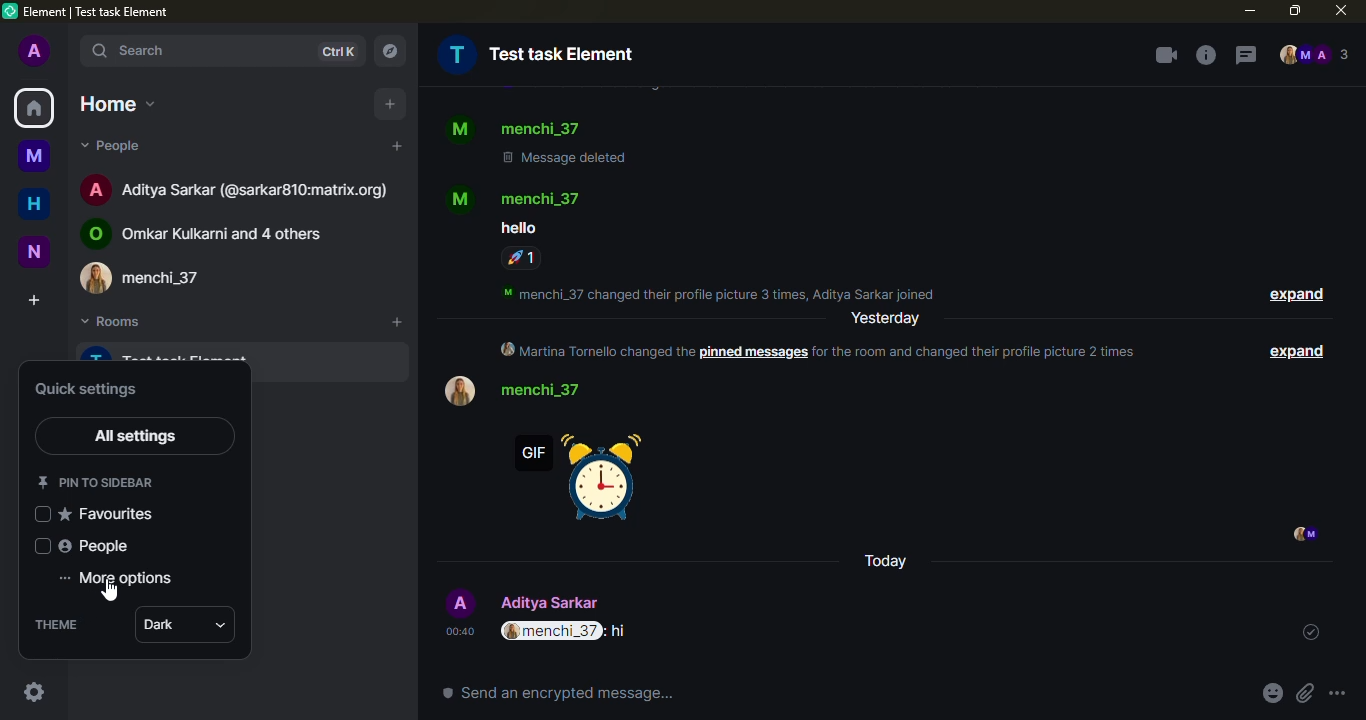 The image size is (1366, 720). I want to click on all settings, so click(141, 437).